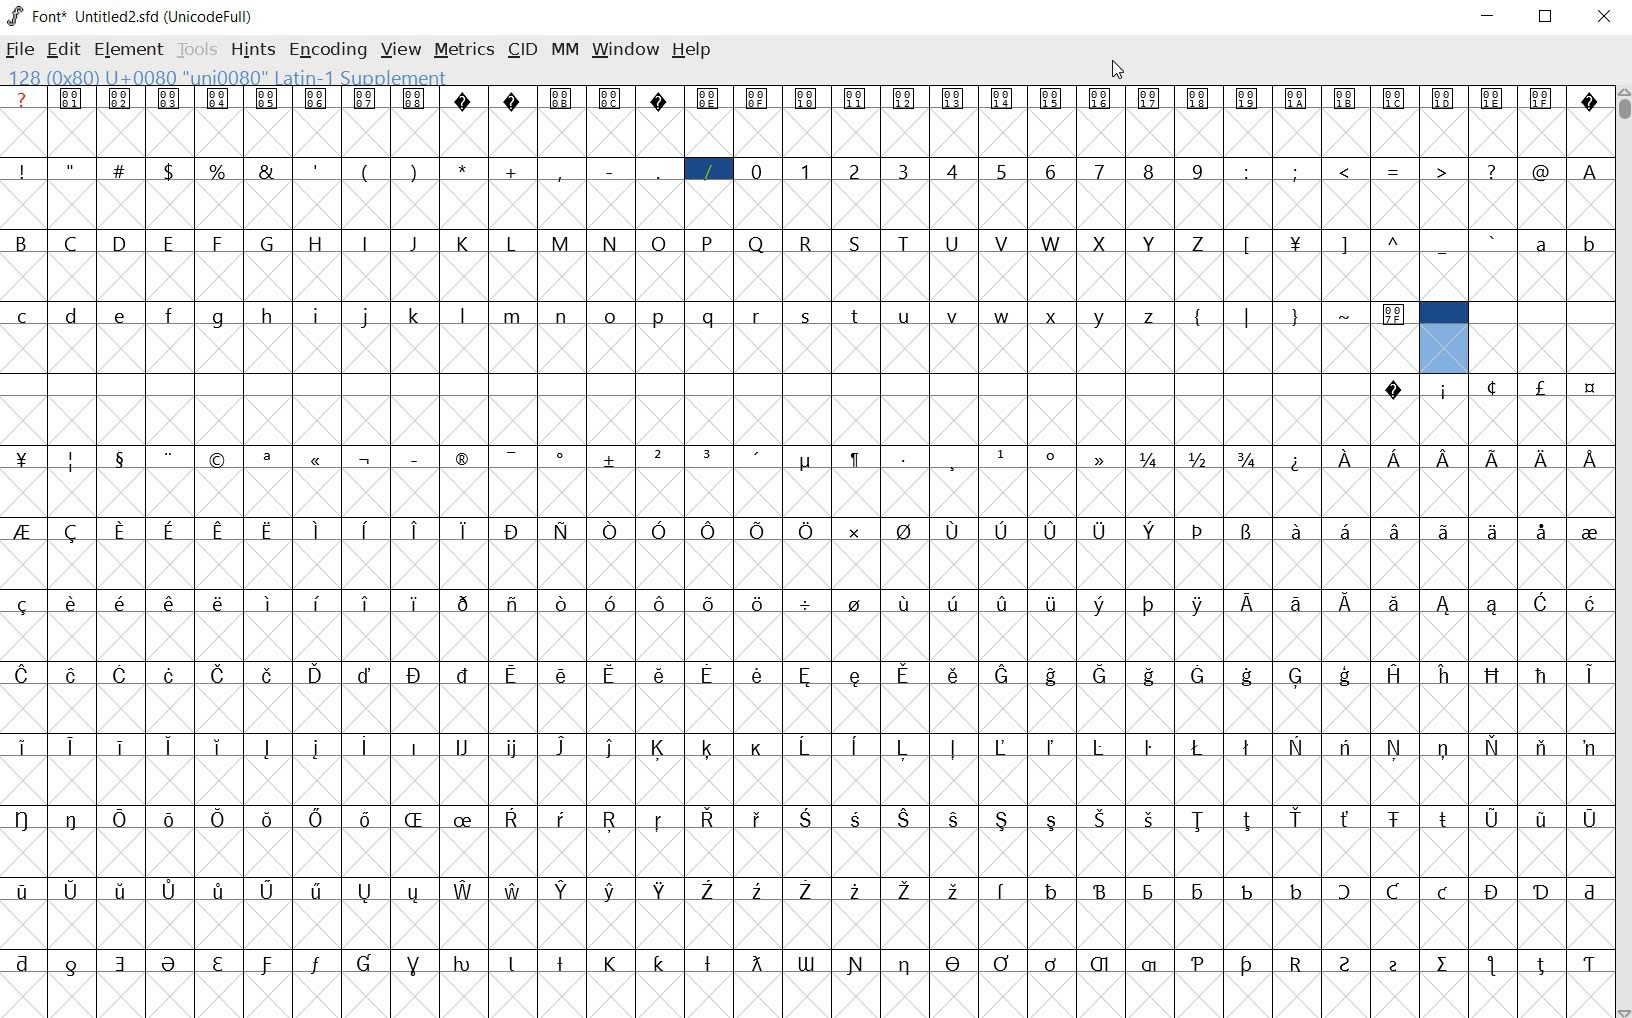 Image resolution: width=1632 pixels, height=1018 pixels. What do you see at coordinates (907, 889) in the screenshot?
I see `Symbol` at bounding box center [907, 889].